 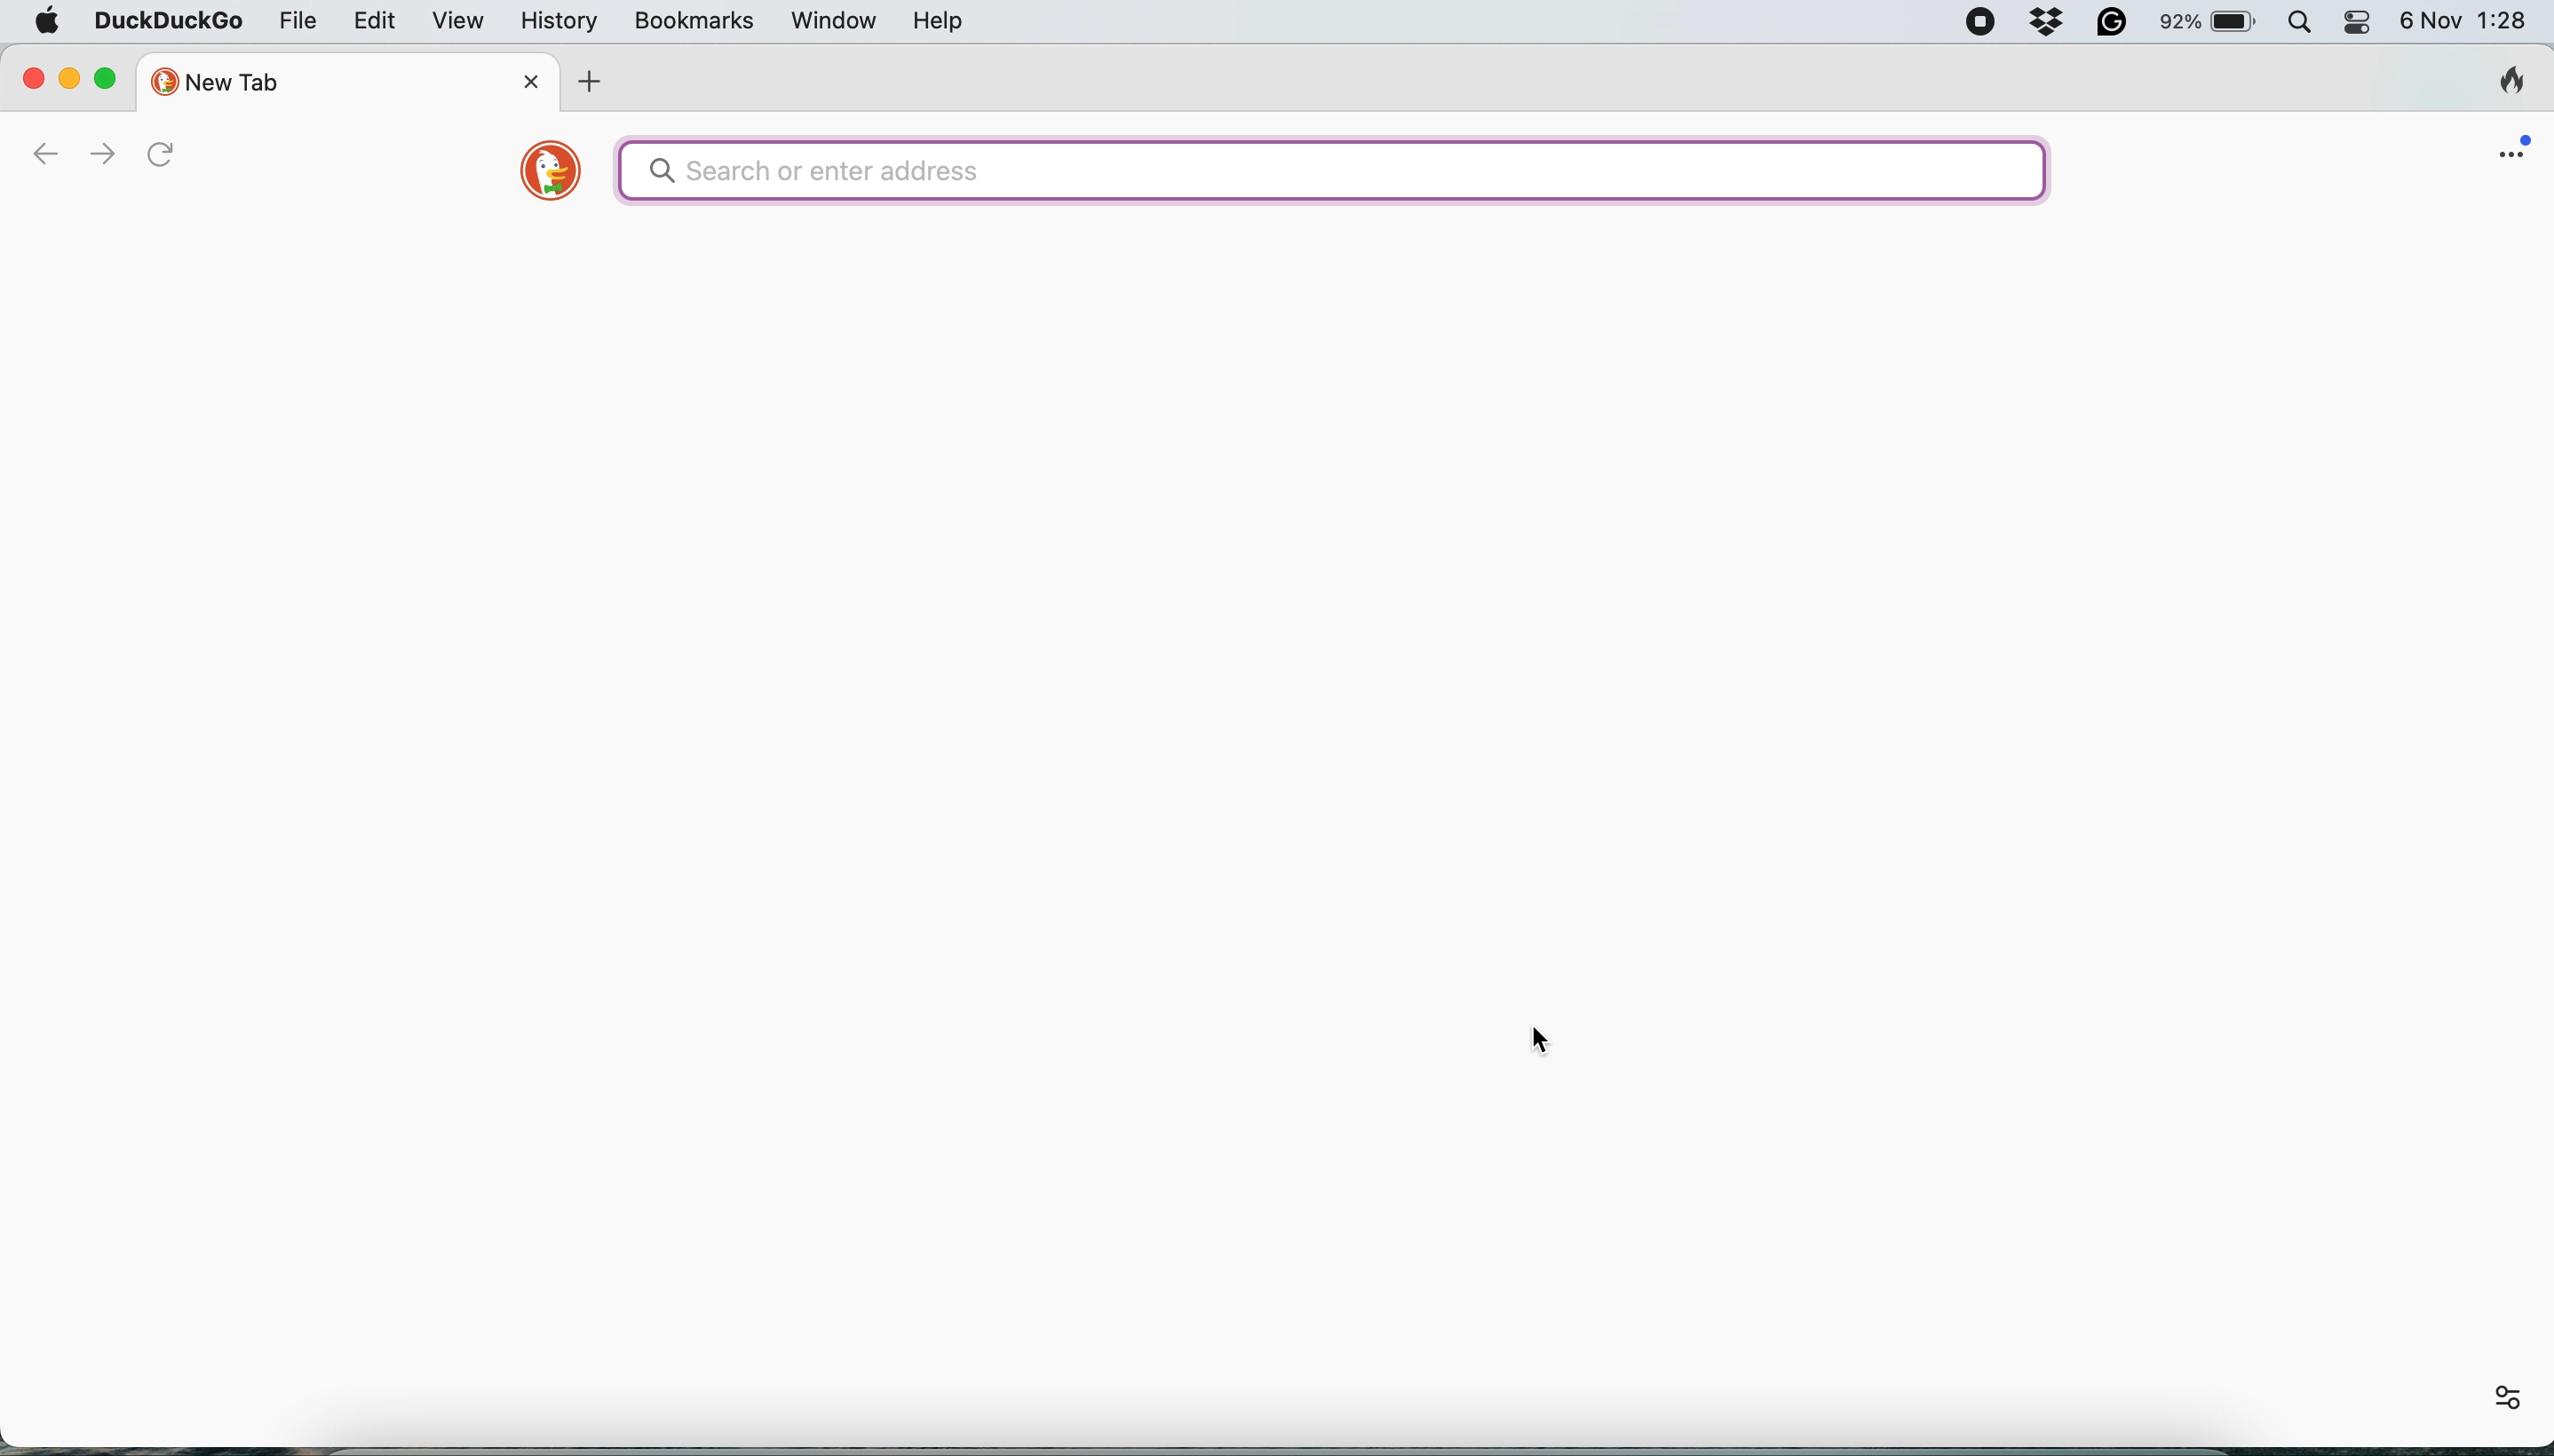 What do you see at coordinates (44, 155) in the screenshot?
I see `go back` at bounding box center [44, 155].